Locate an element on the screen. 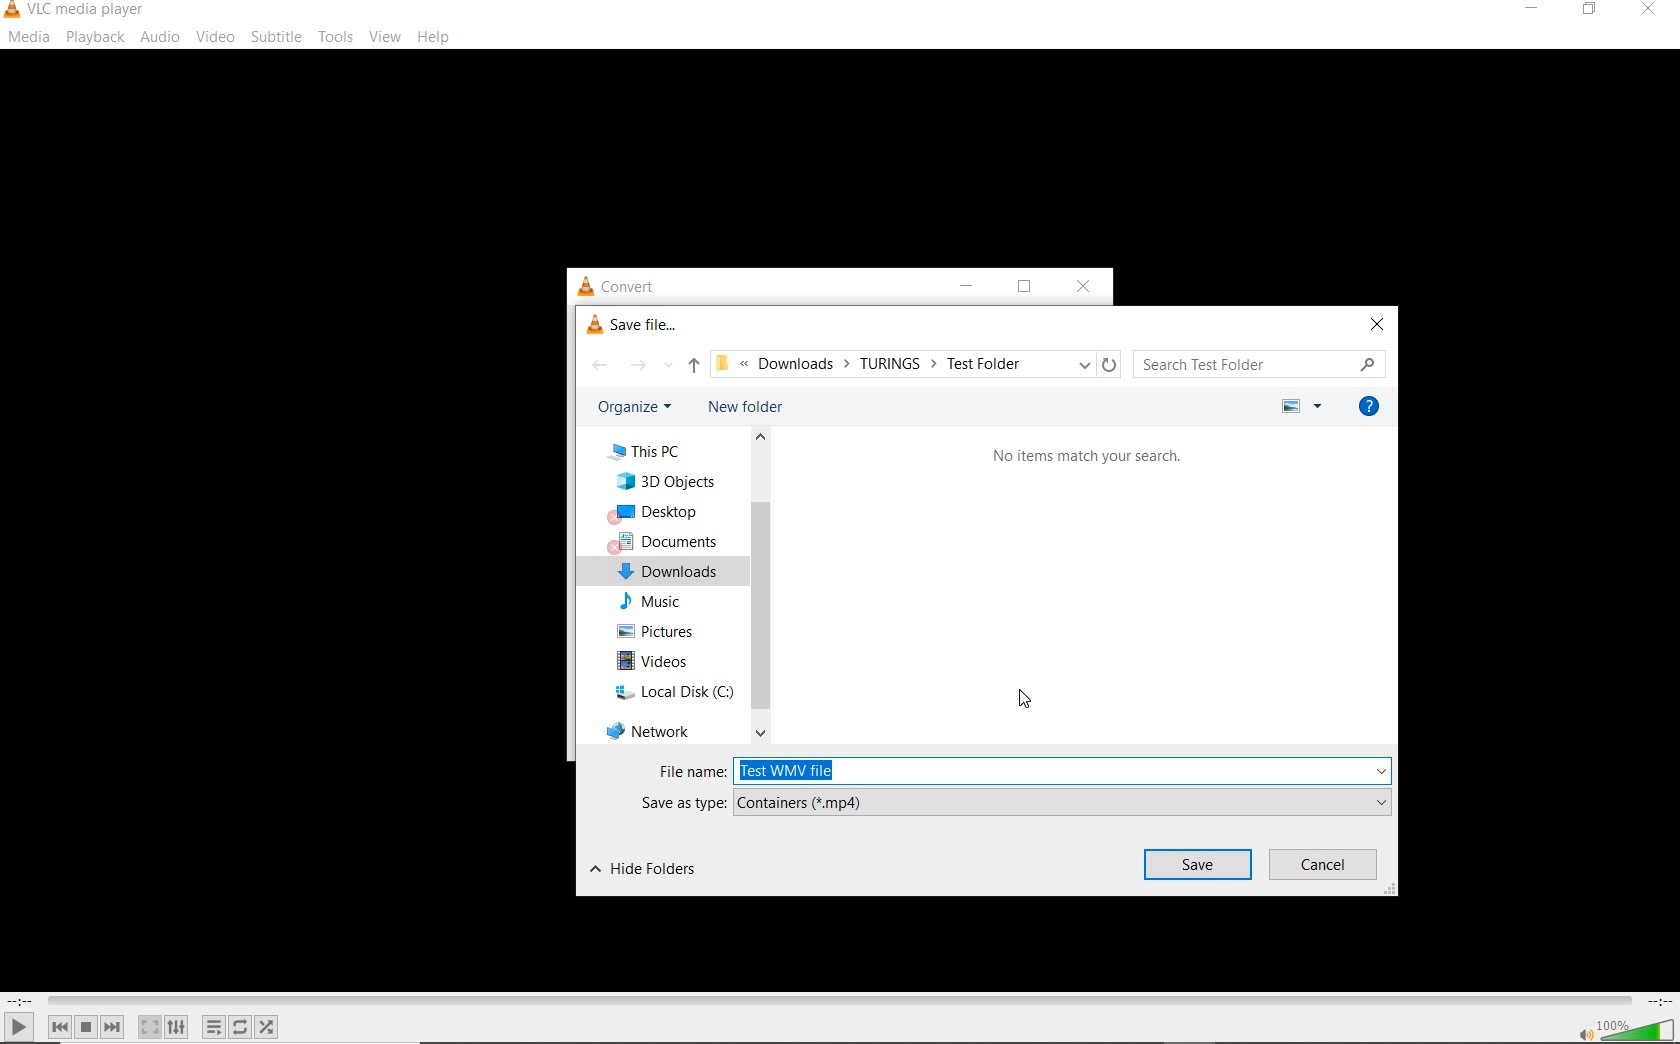 The height and width of the screenshot is (1044, 1680). scrollbar is located at coordinates (759, 586).